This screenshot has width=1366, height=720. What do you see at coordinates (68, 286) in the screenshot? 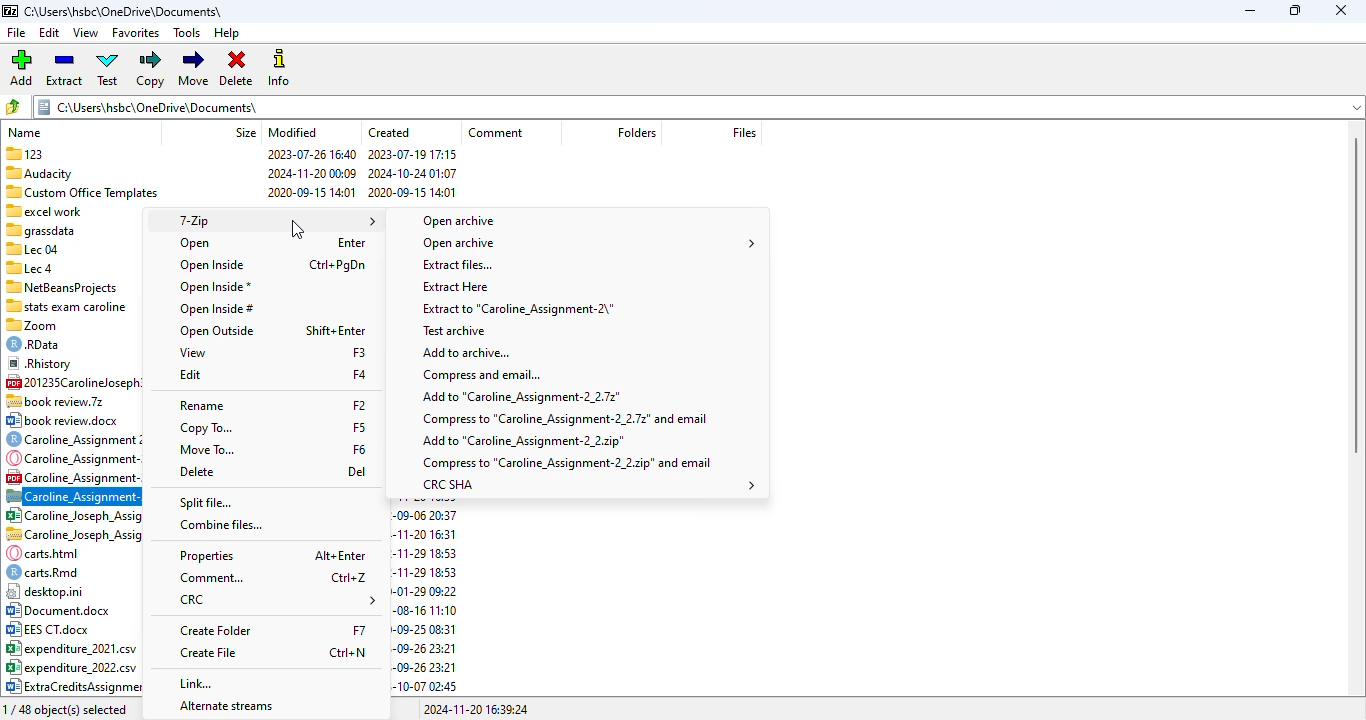
I see `*™ NetBeansProiects 2024-11-12 19:16 2024-11-12 16:09` at bounding box center [68, 286].